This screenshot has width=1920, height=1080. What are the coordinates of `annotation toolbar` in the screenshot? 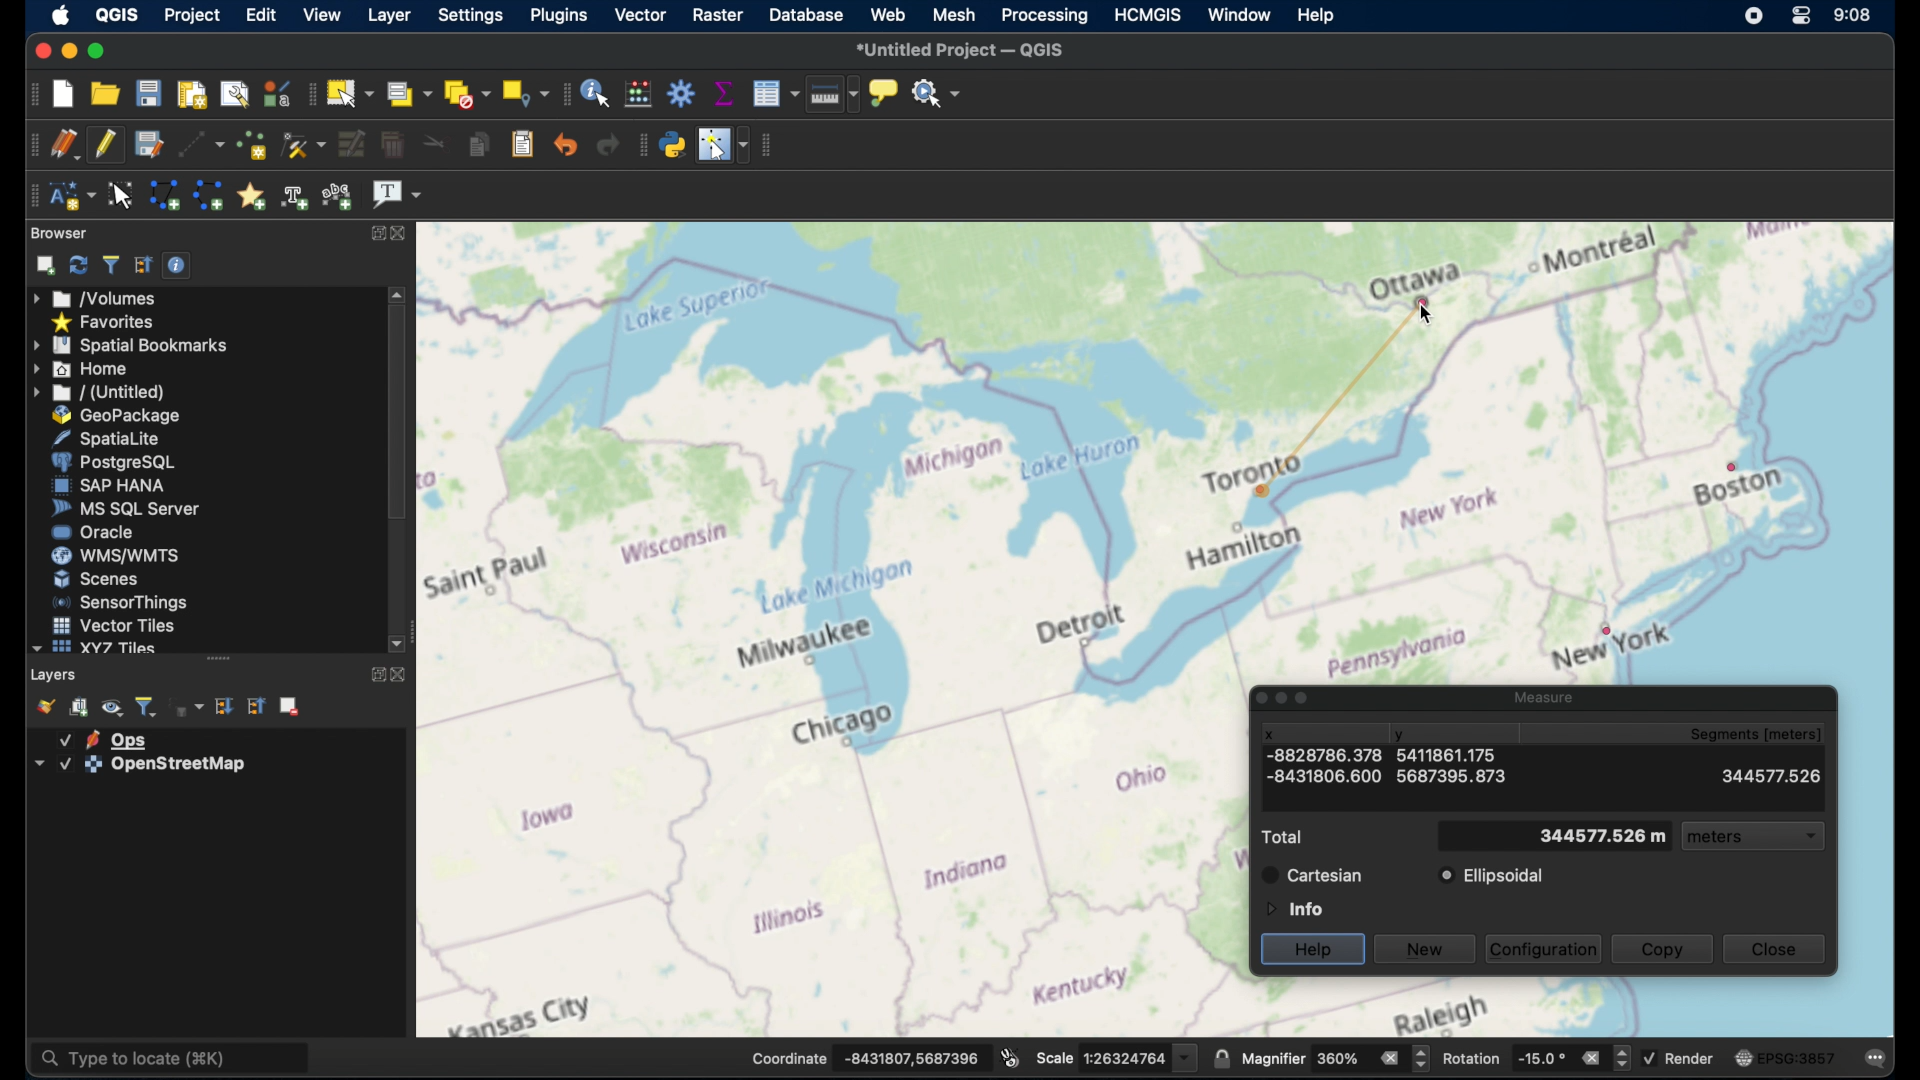 It's located at (33, 196).